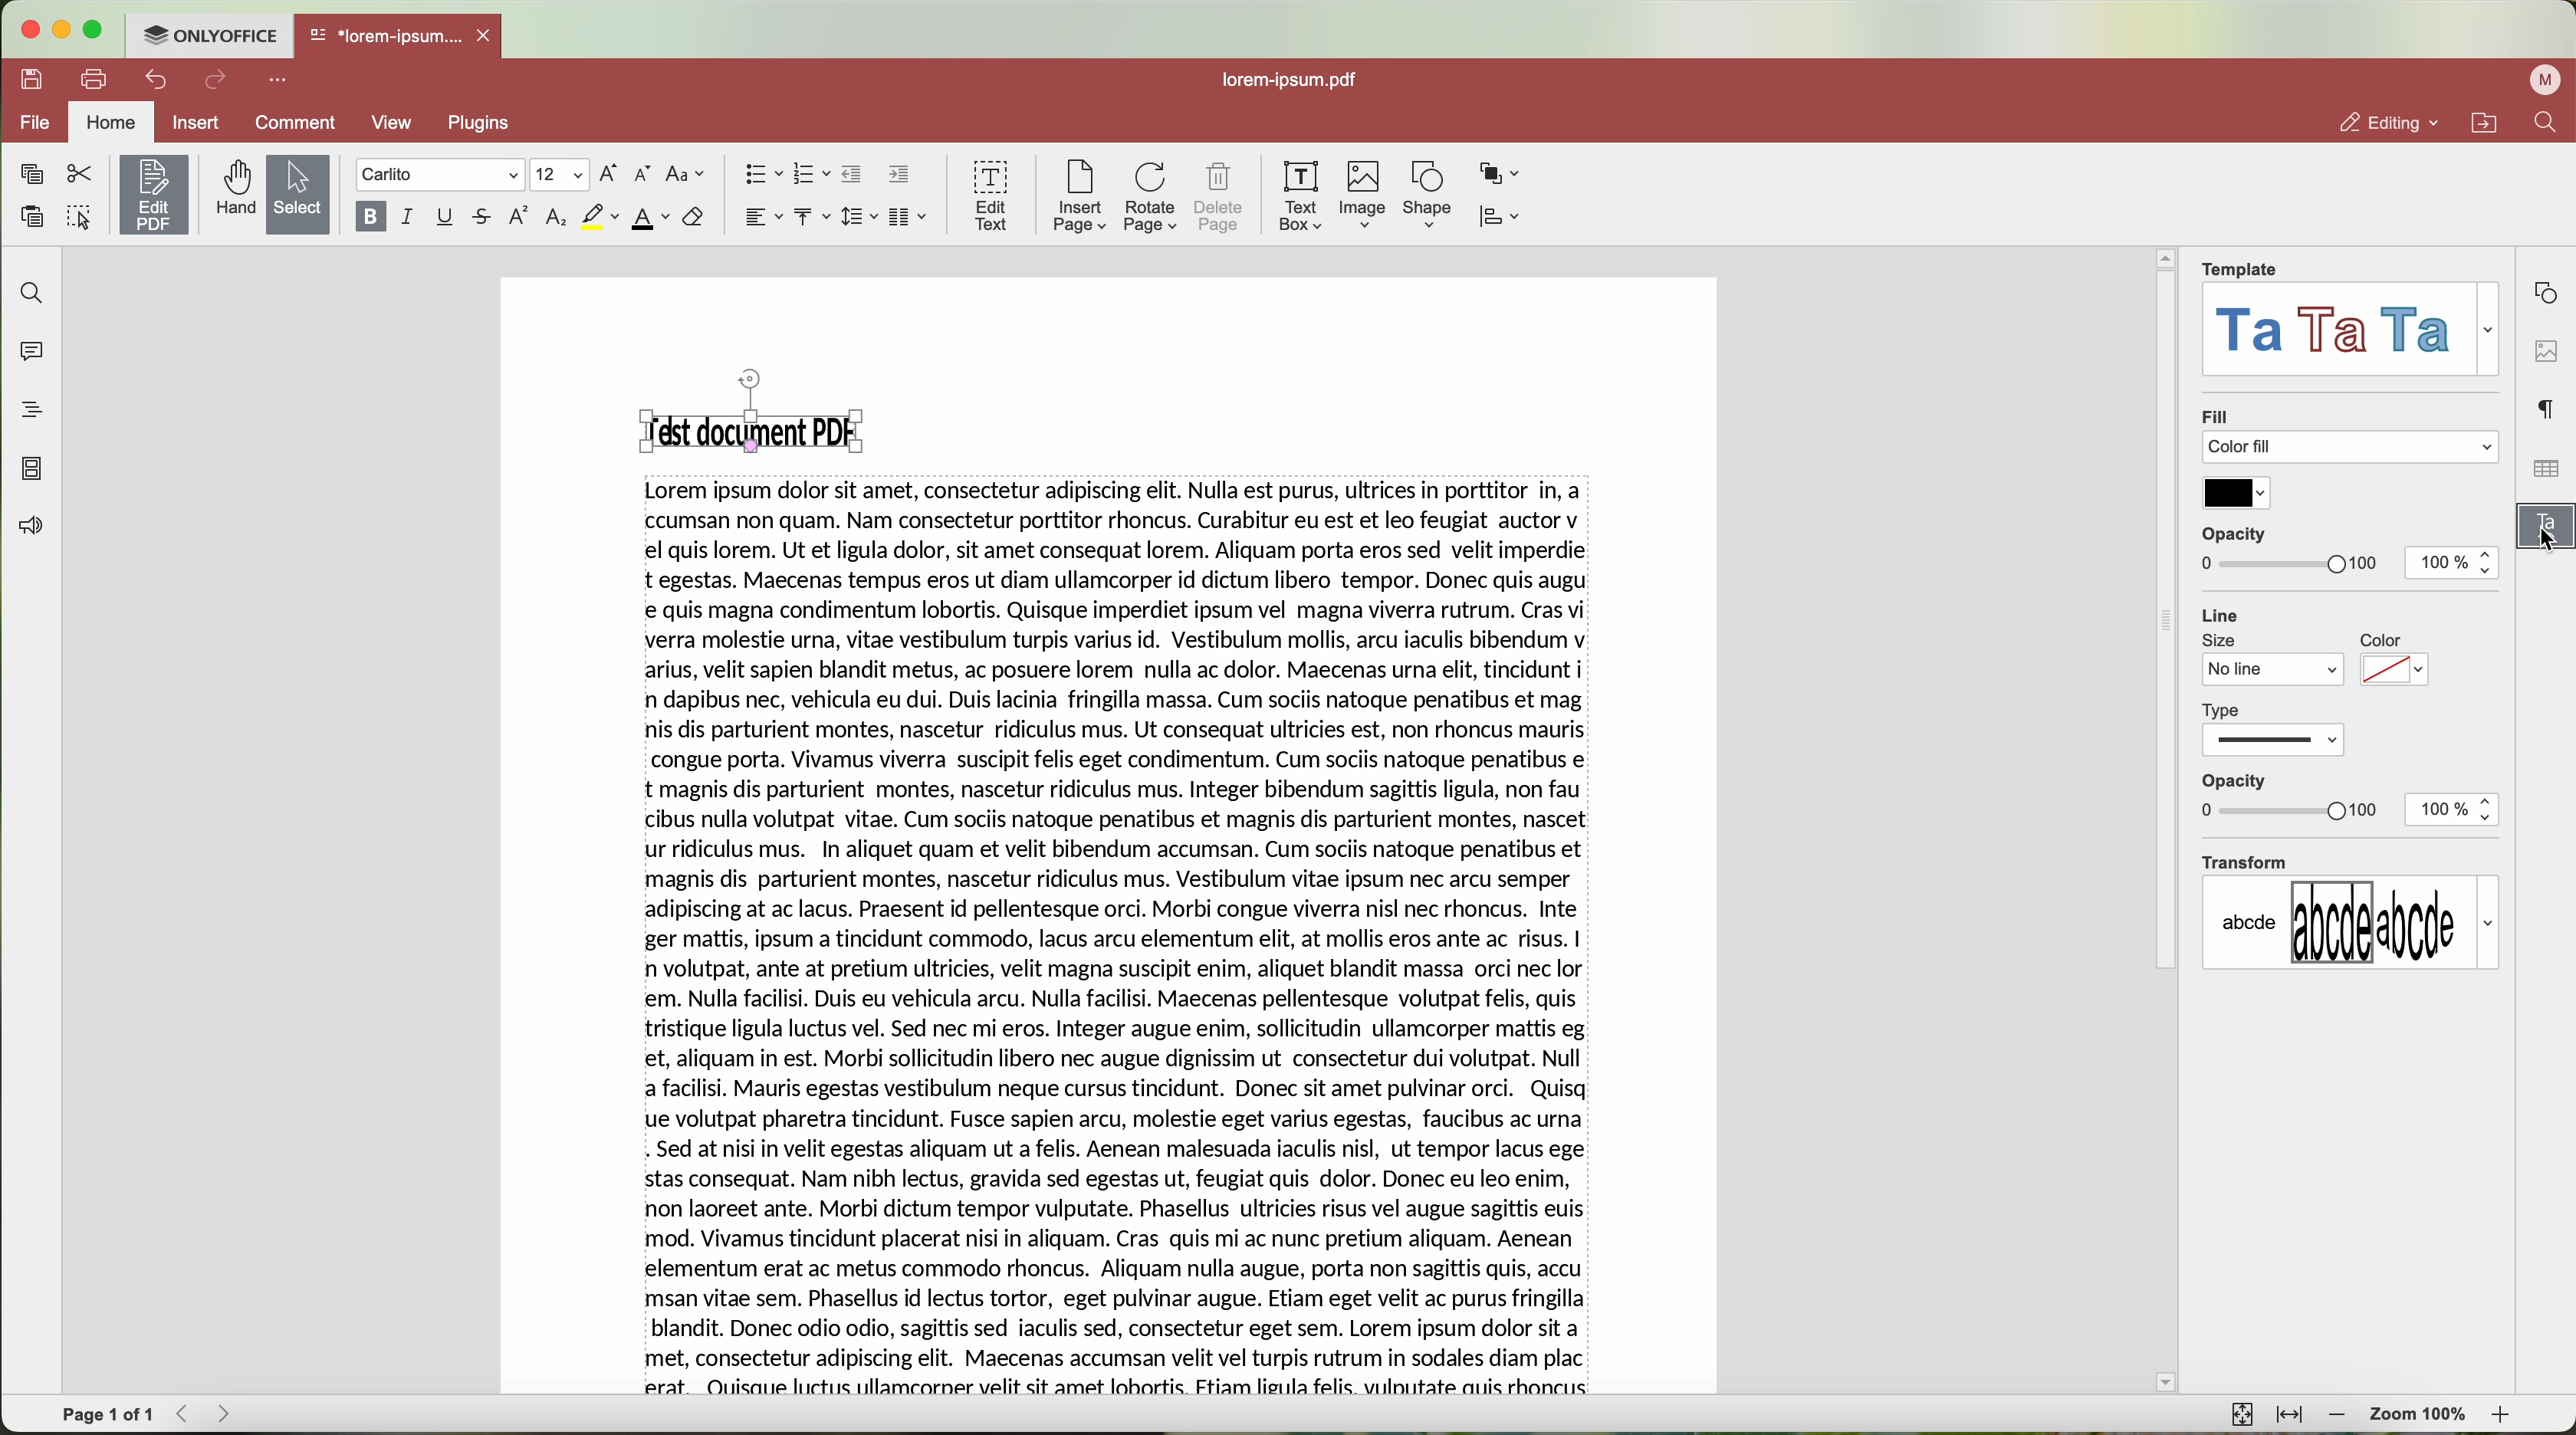 The height and width of the screenshot is (1435, 2576). What do you see at coordinates (214, 36) in the screenshot?
I see `ONLYOFFICE` at bounding box center [214, 36].